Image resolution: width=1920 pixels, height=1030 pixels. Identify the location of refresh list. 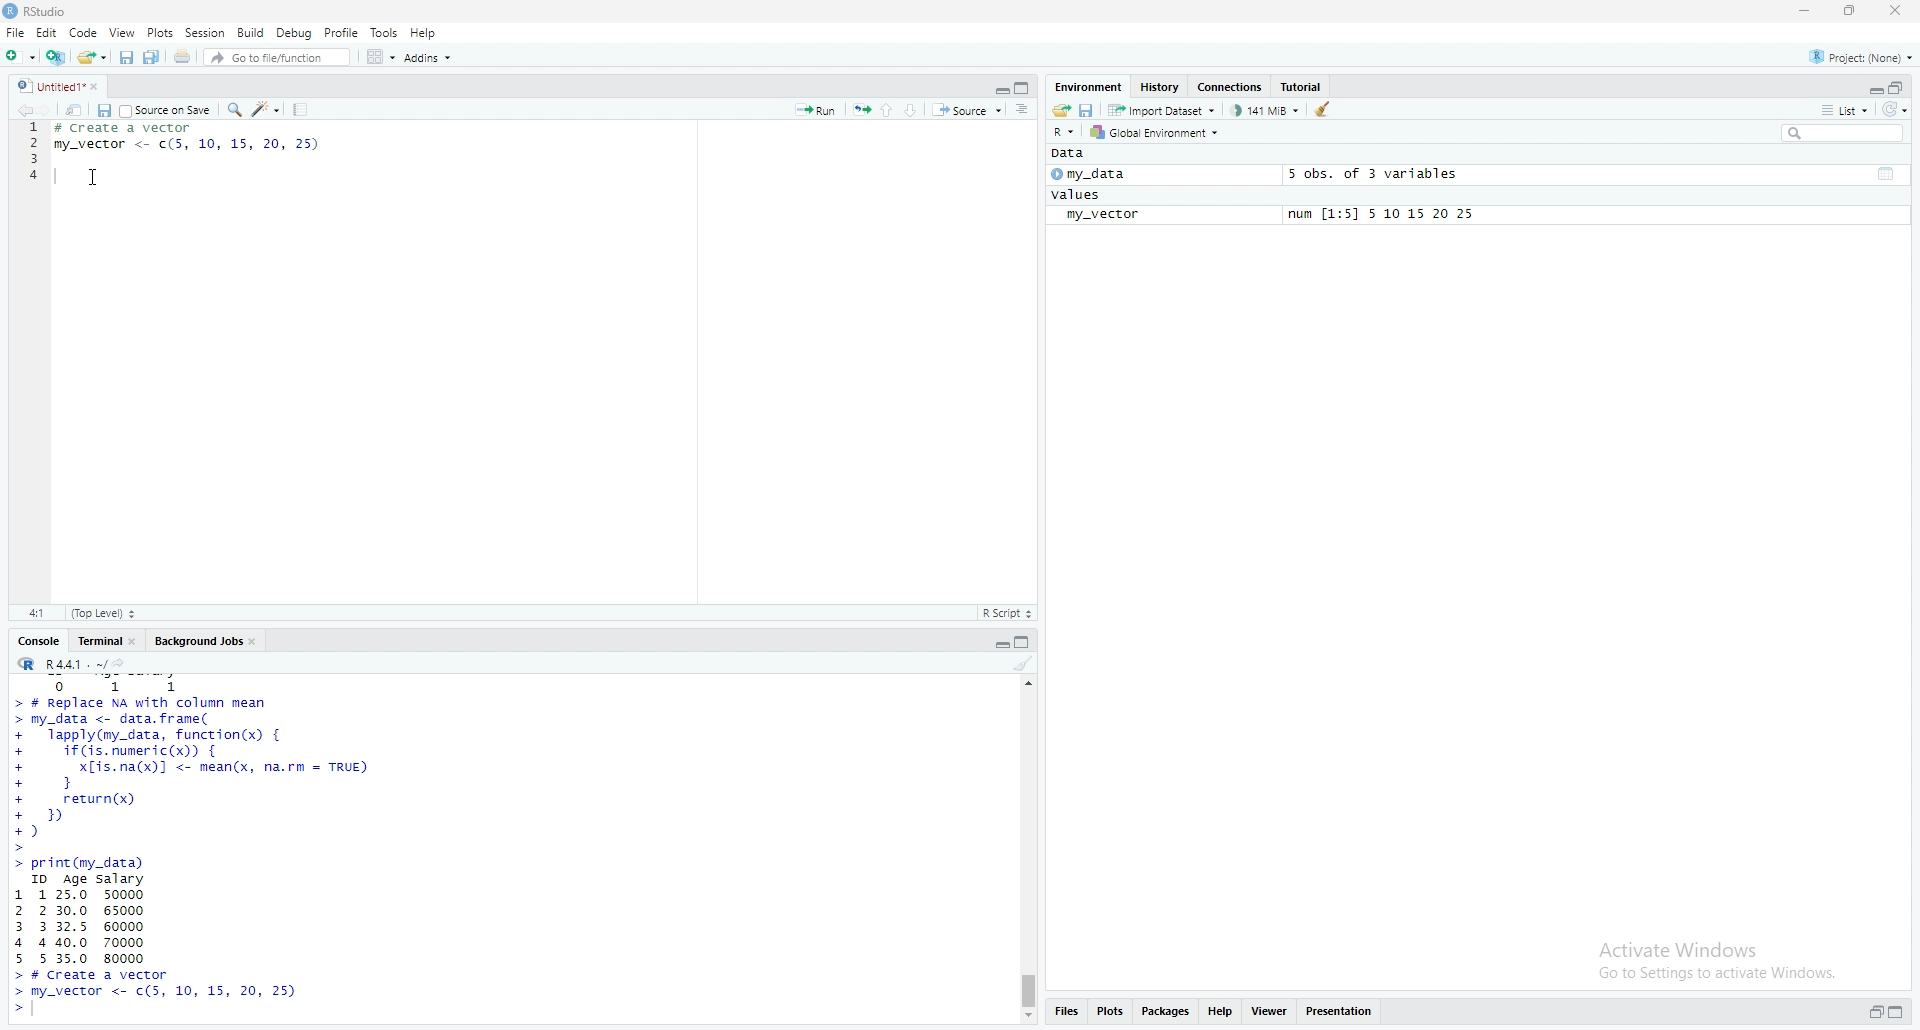
(1898, 110).